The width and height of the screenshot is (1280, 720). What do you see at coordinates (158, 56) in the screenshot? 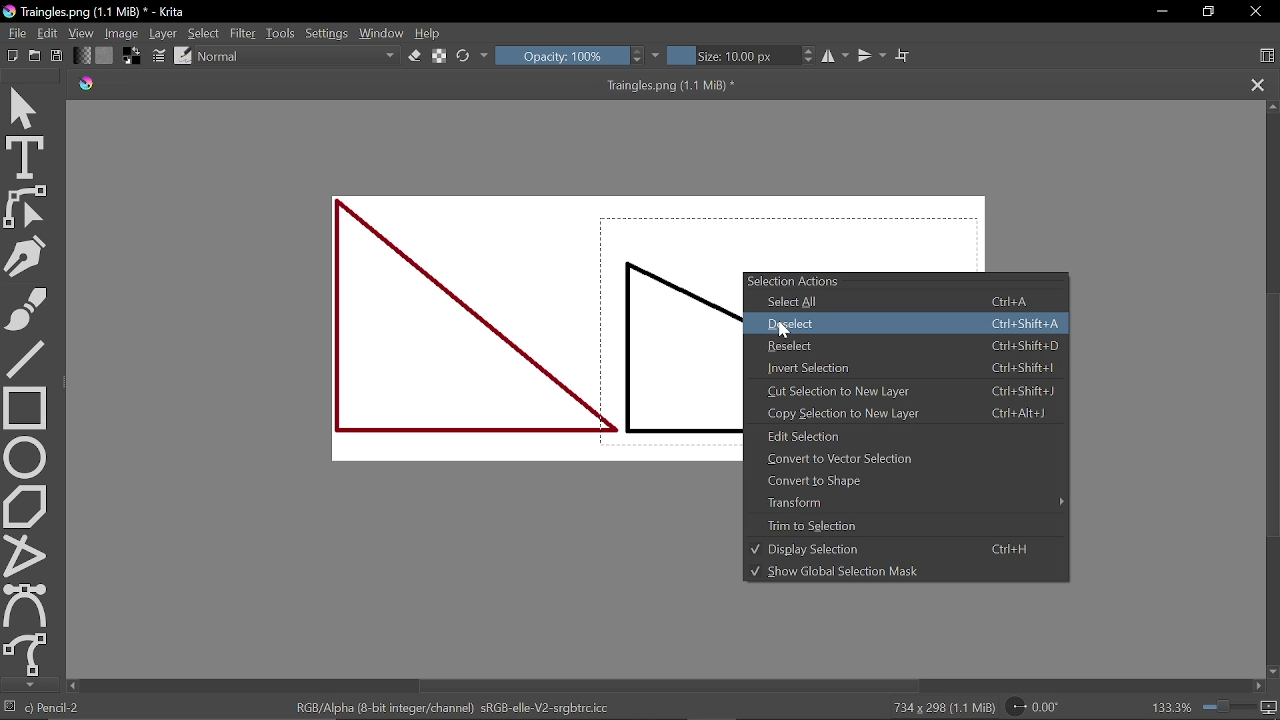
I see `Edit brush settings` at bounding box center [158, 56].